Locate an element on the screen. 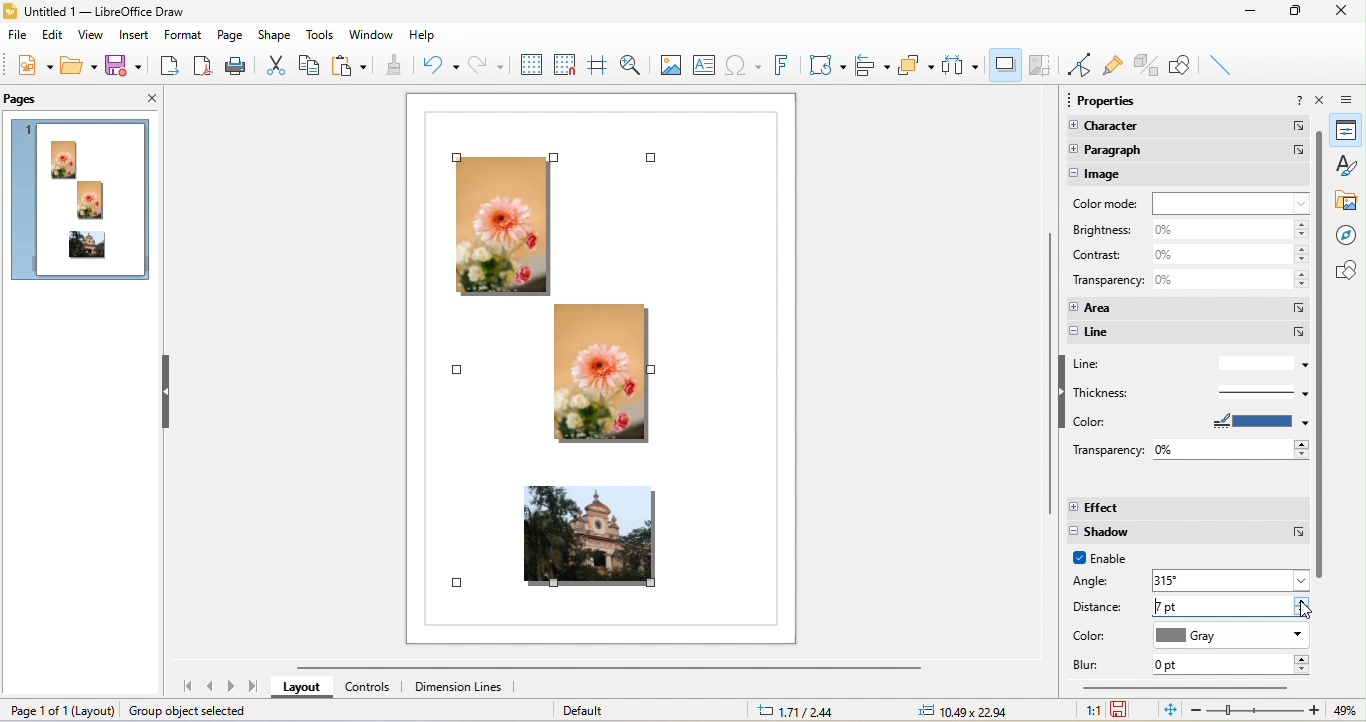  color mode is located at coordinates (1190, 203).